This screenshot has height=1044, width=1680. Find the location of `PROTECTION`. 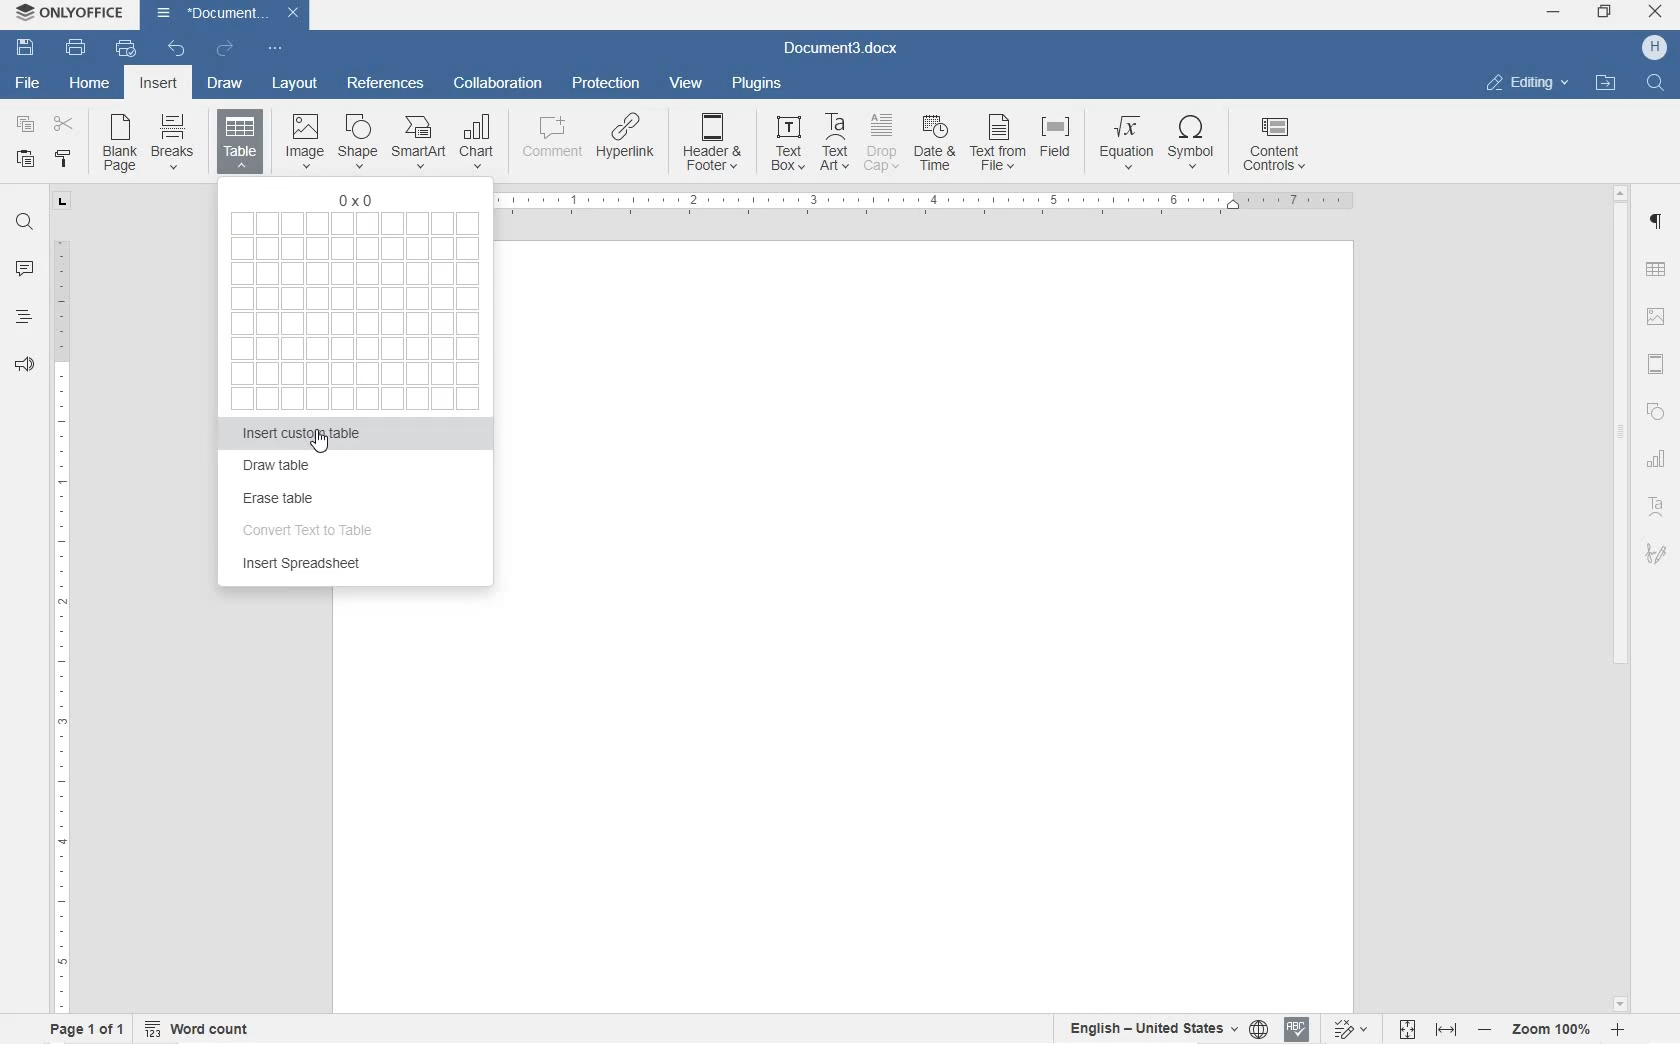

PROTECTION is located at coordinates (605, 85).